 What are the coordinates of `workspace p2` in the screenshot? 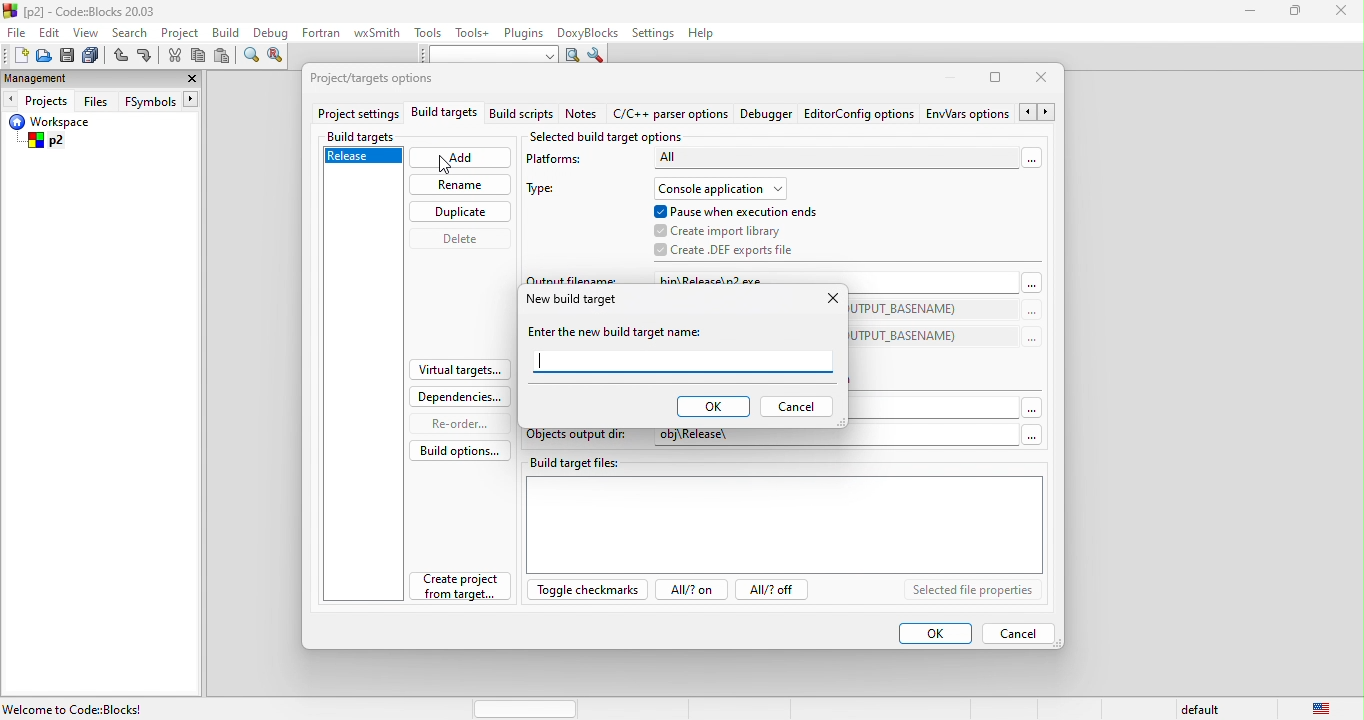 It's located at (80, 133).